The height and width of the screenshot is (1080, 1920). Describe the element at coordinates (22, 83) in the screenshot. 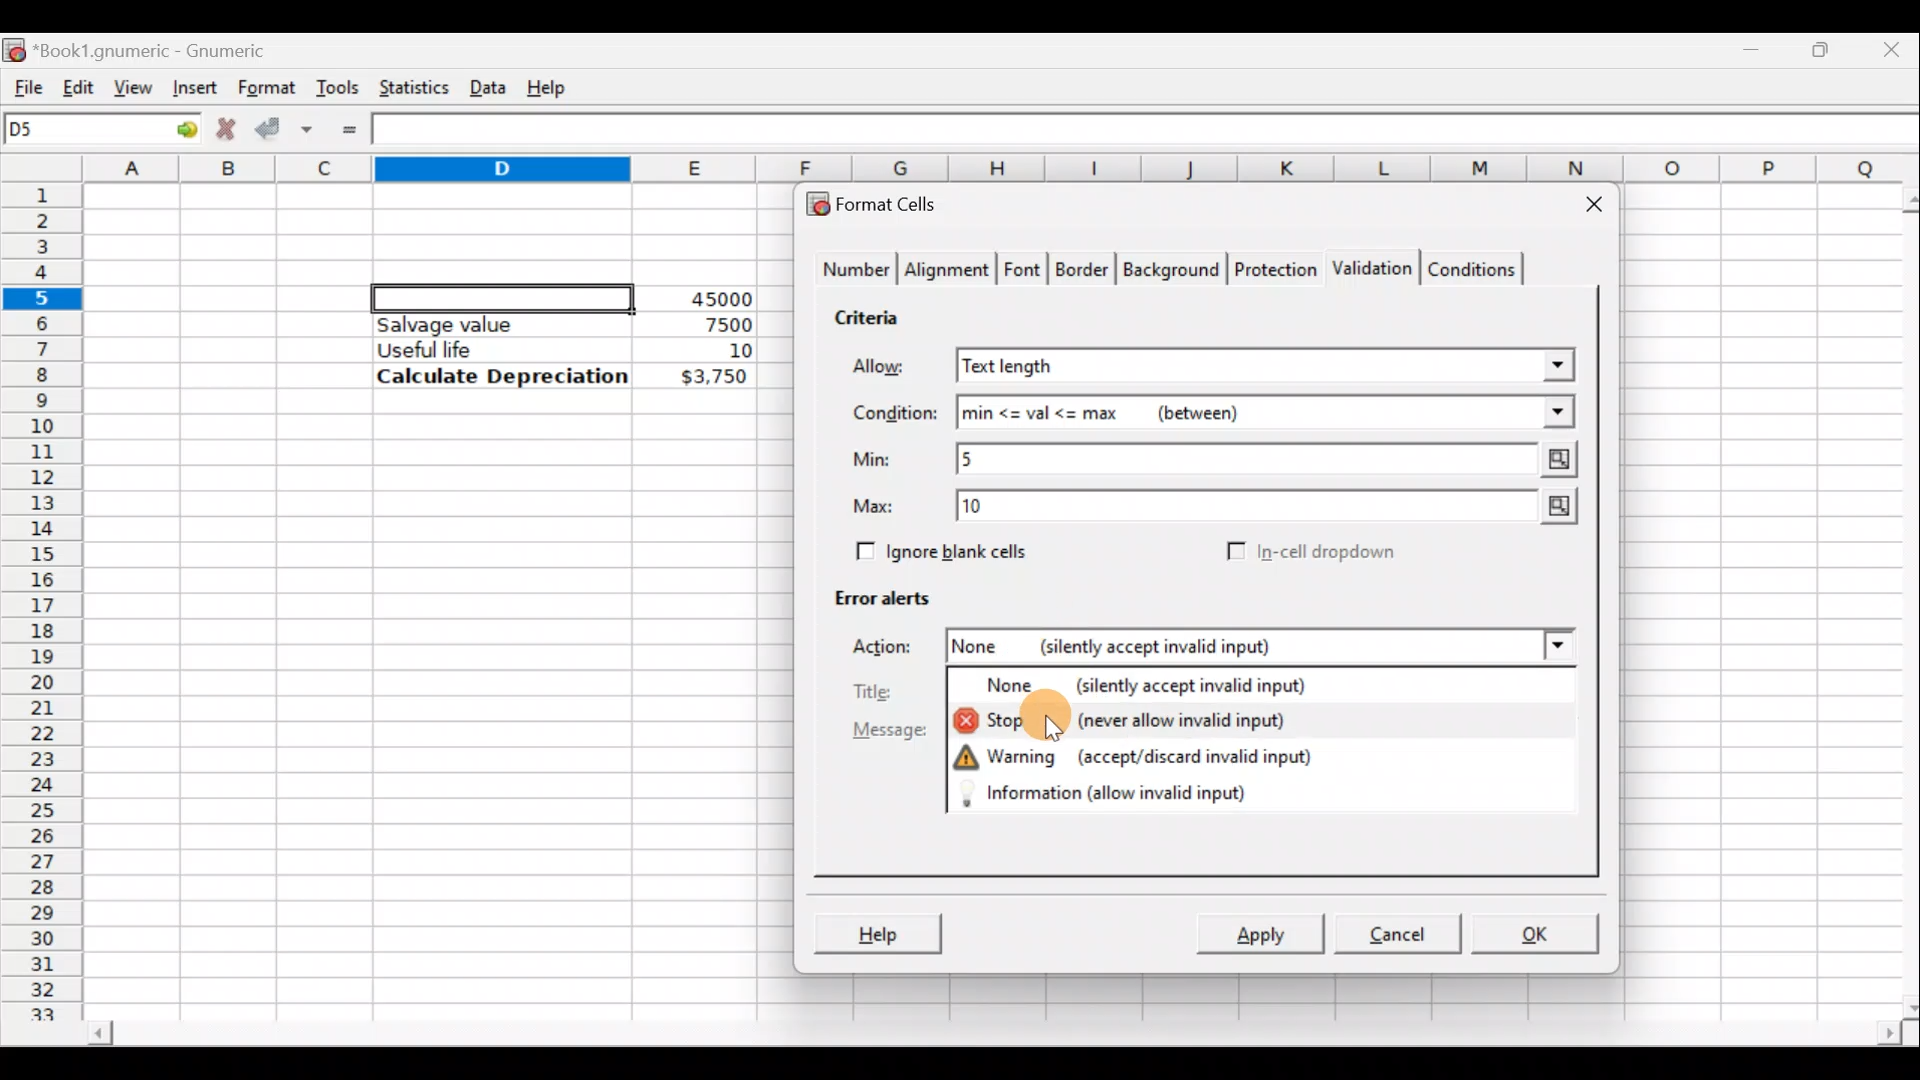

I see `File` at that location.